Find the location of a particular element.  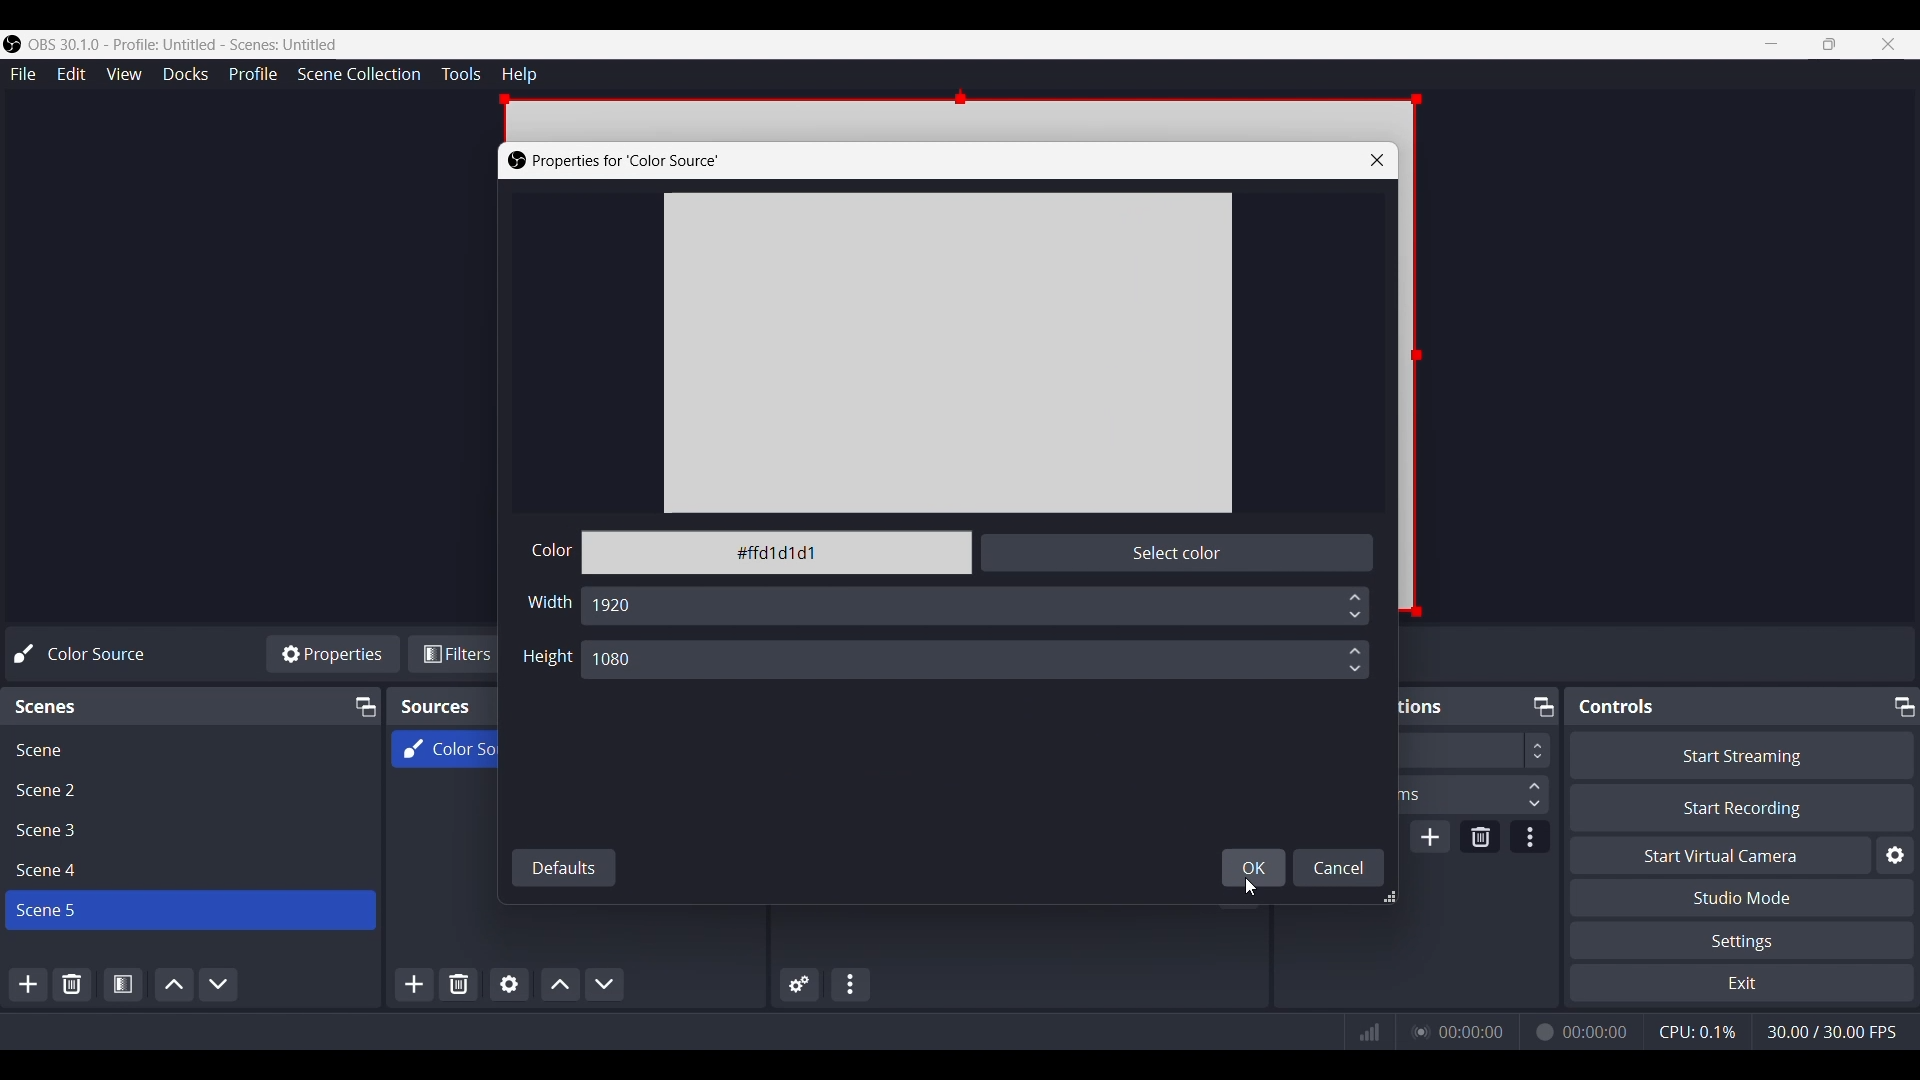

Cancel window is located at coordinates (1336, 868).